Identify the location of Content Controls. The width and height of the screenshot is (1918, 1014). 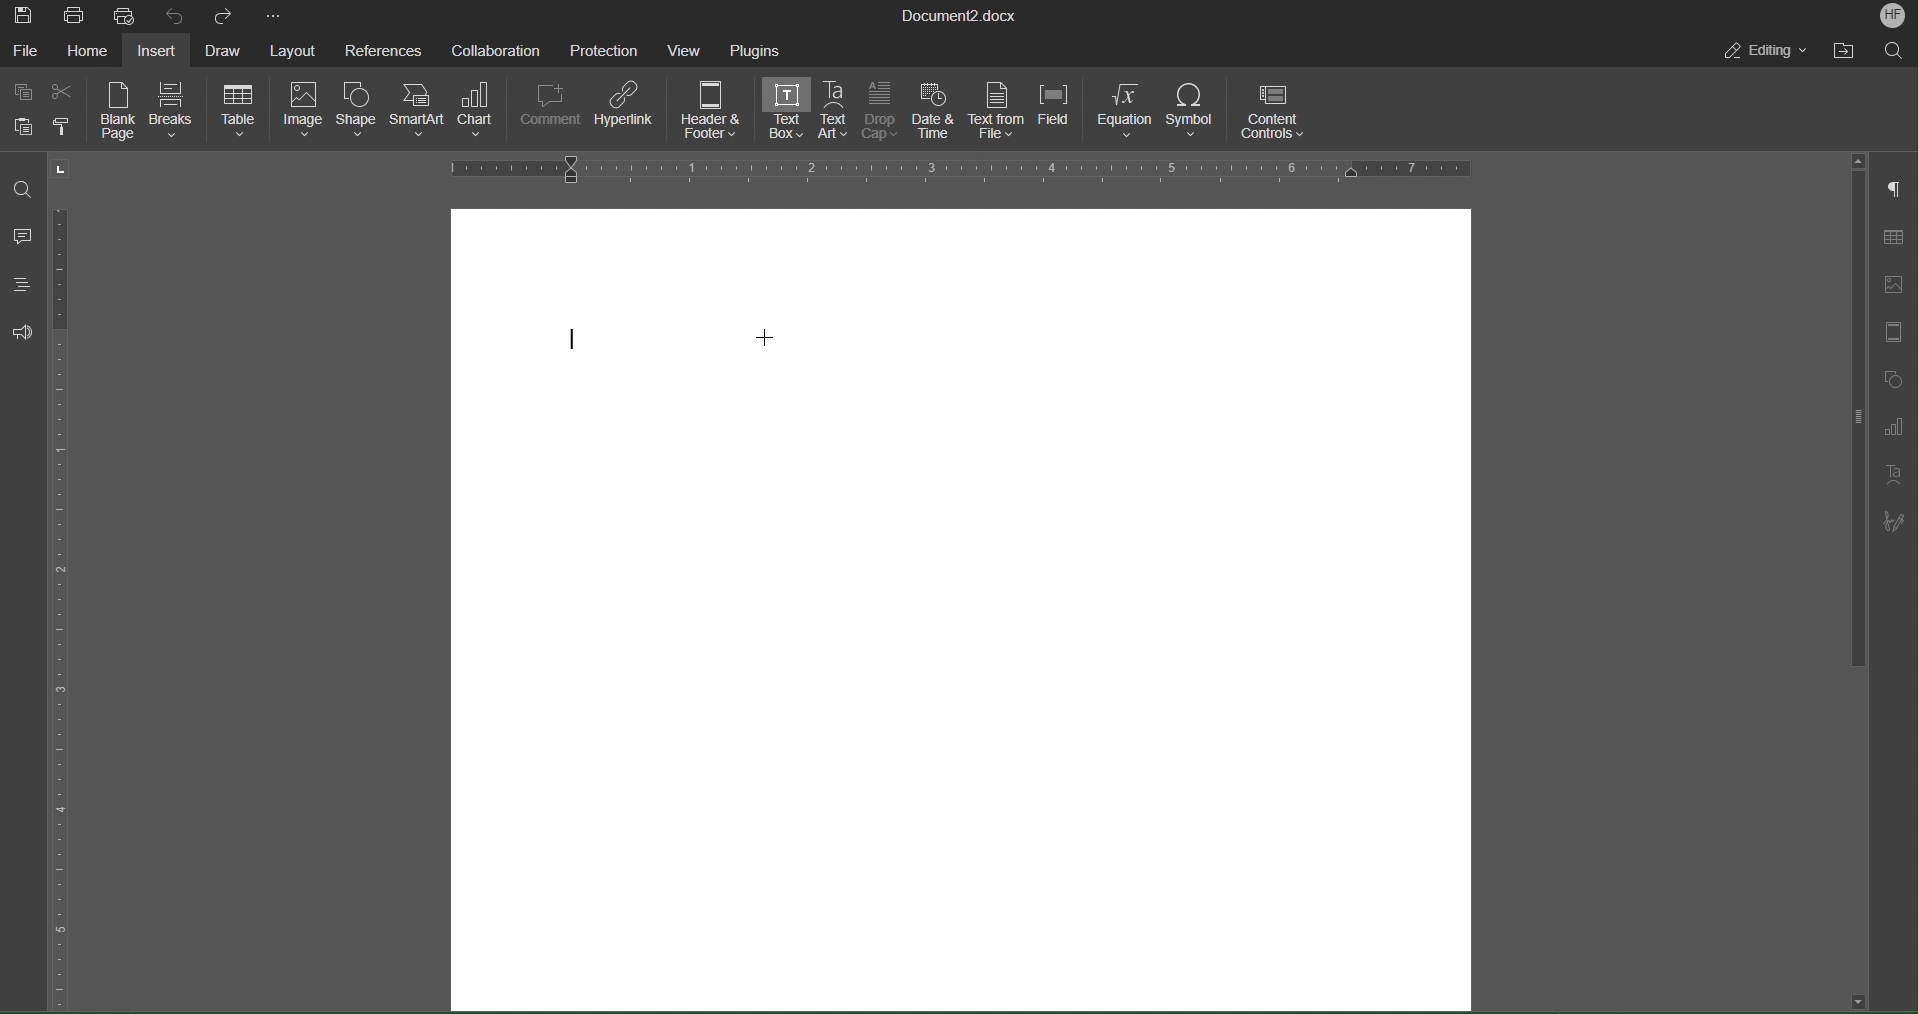
(1275, 111).